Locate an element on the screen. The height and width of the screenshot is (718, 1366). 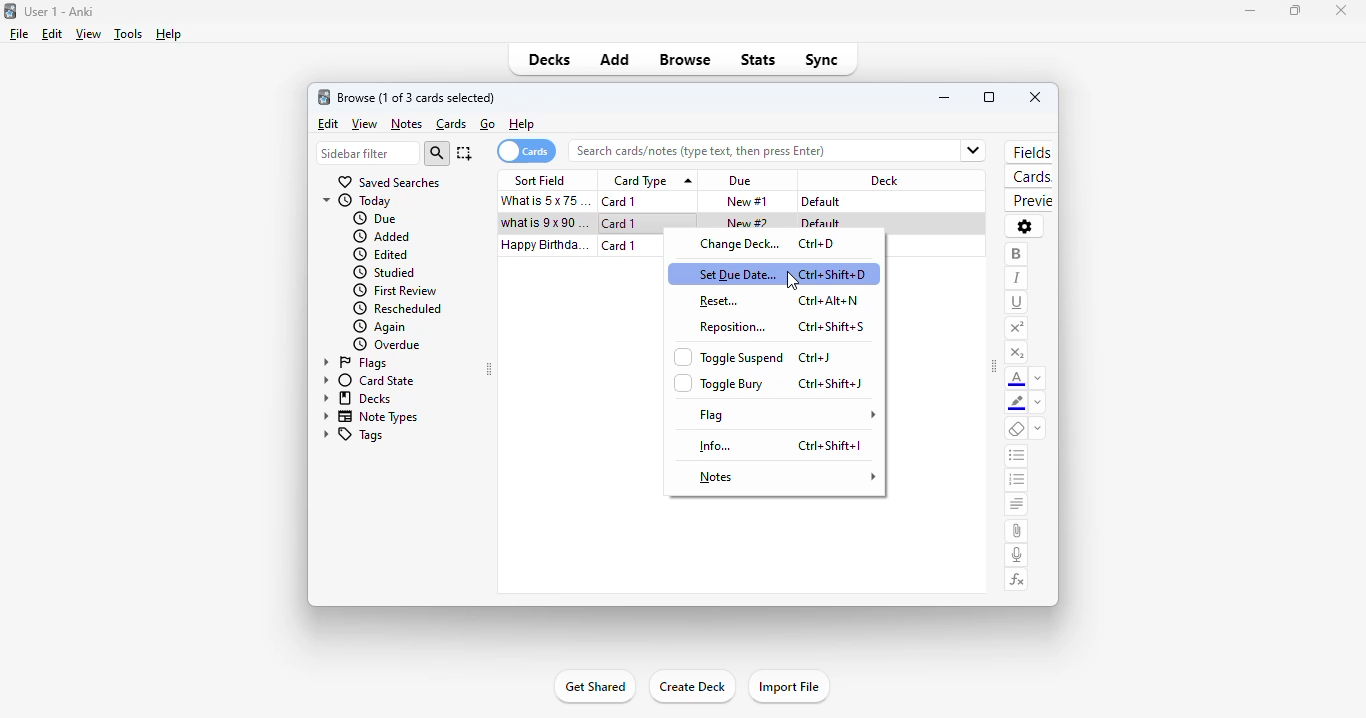
today is located at coordinates (358, 201).